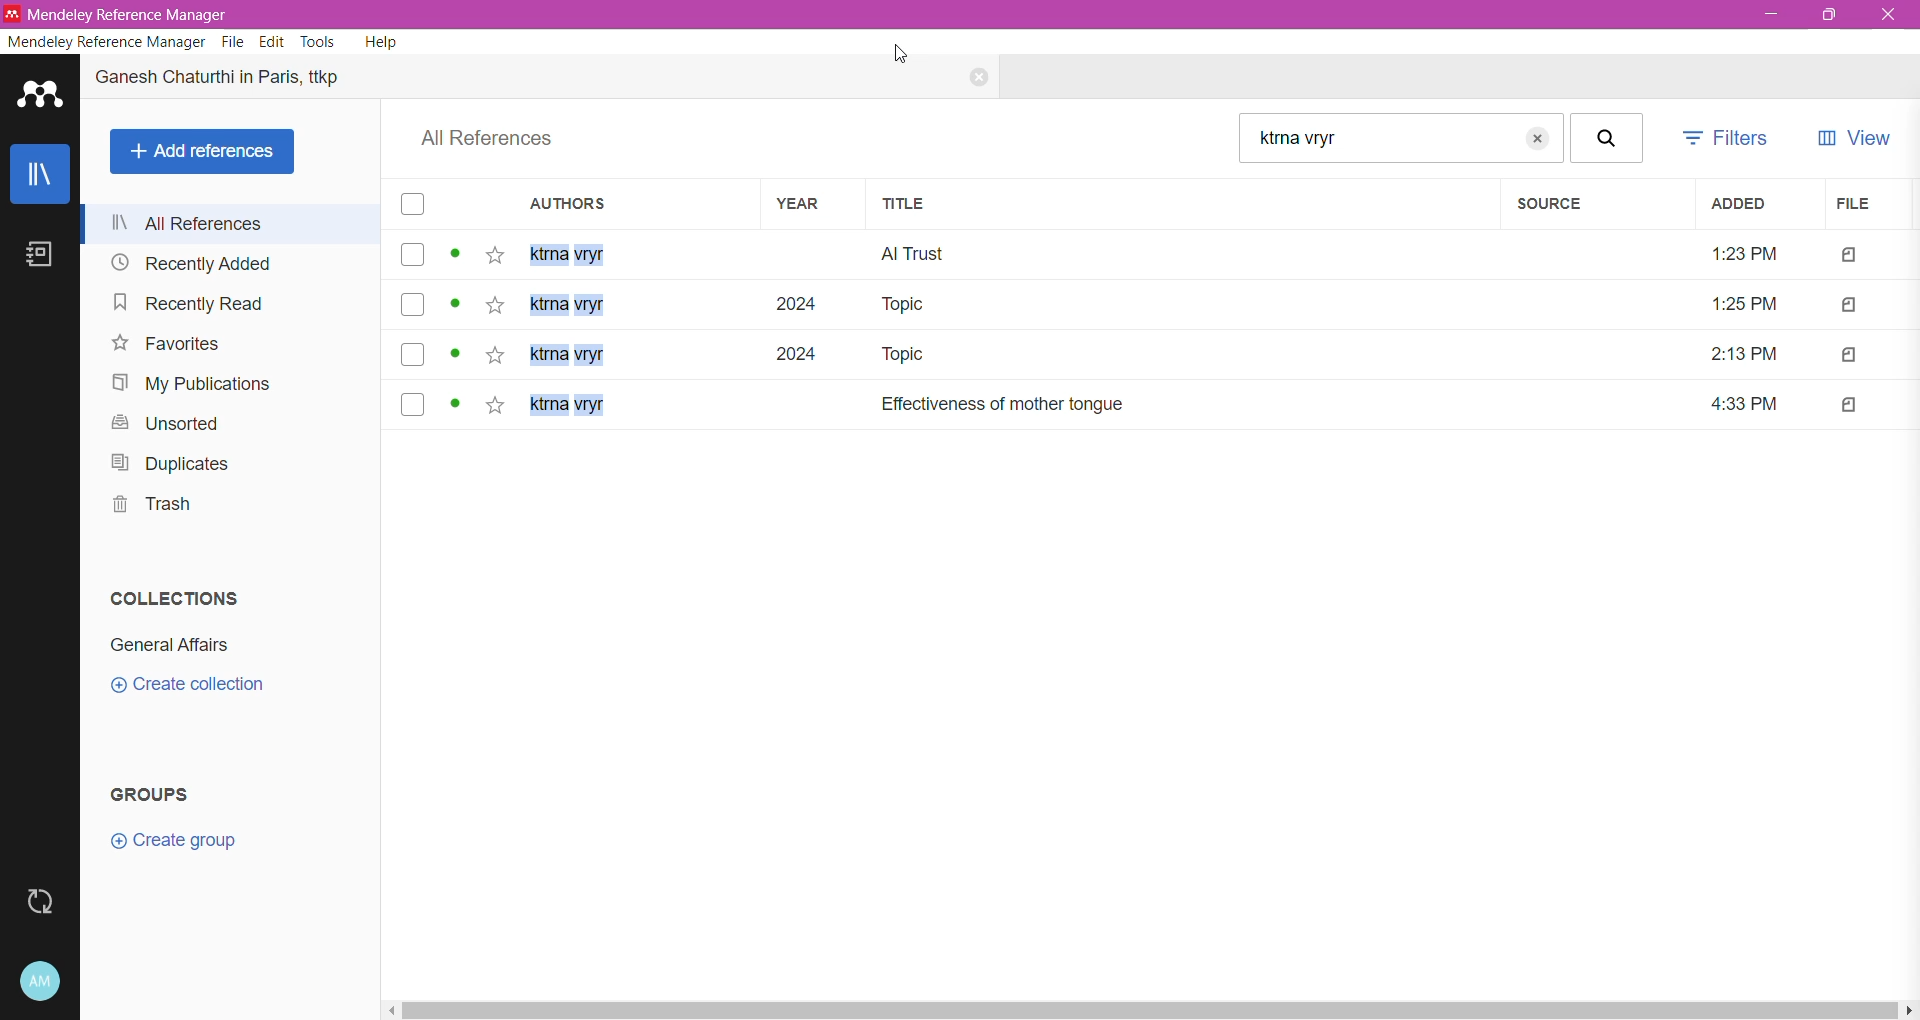 Image resolution: width=1920 pixels, height=1020 pixels. Describe the element at coordinates (1150, 1009) in the screenshot. I see `Horizontal Scroll Bar` at that location.